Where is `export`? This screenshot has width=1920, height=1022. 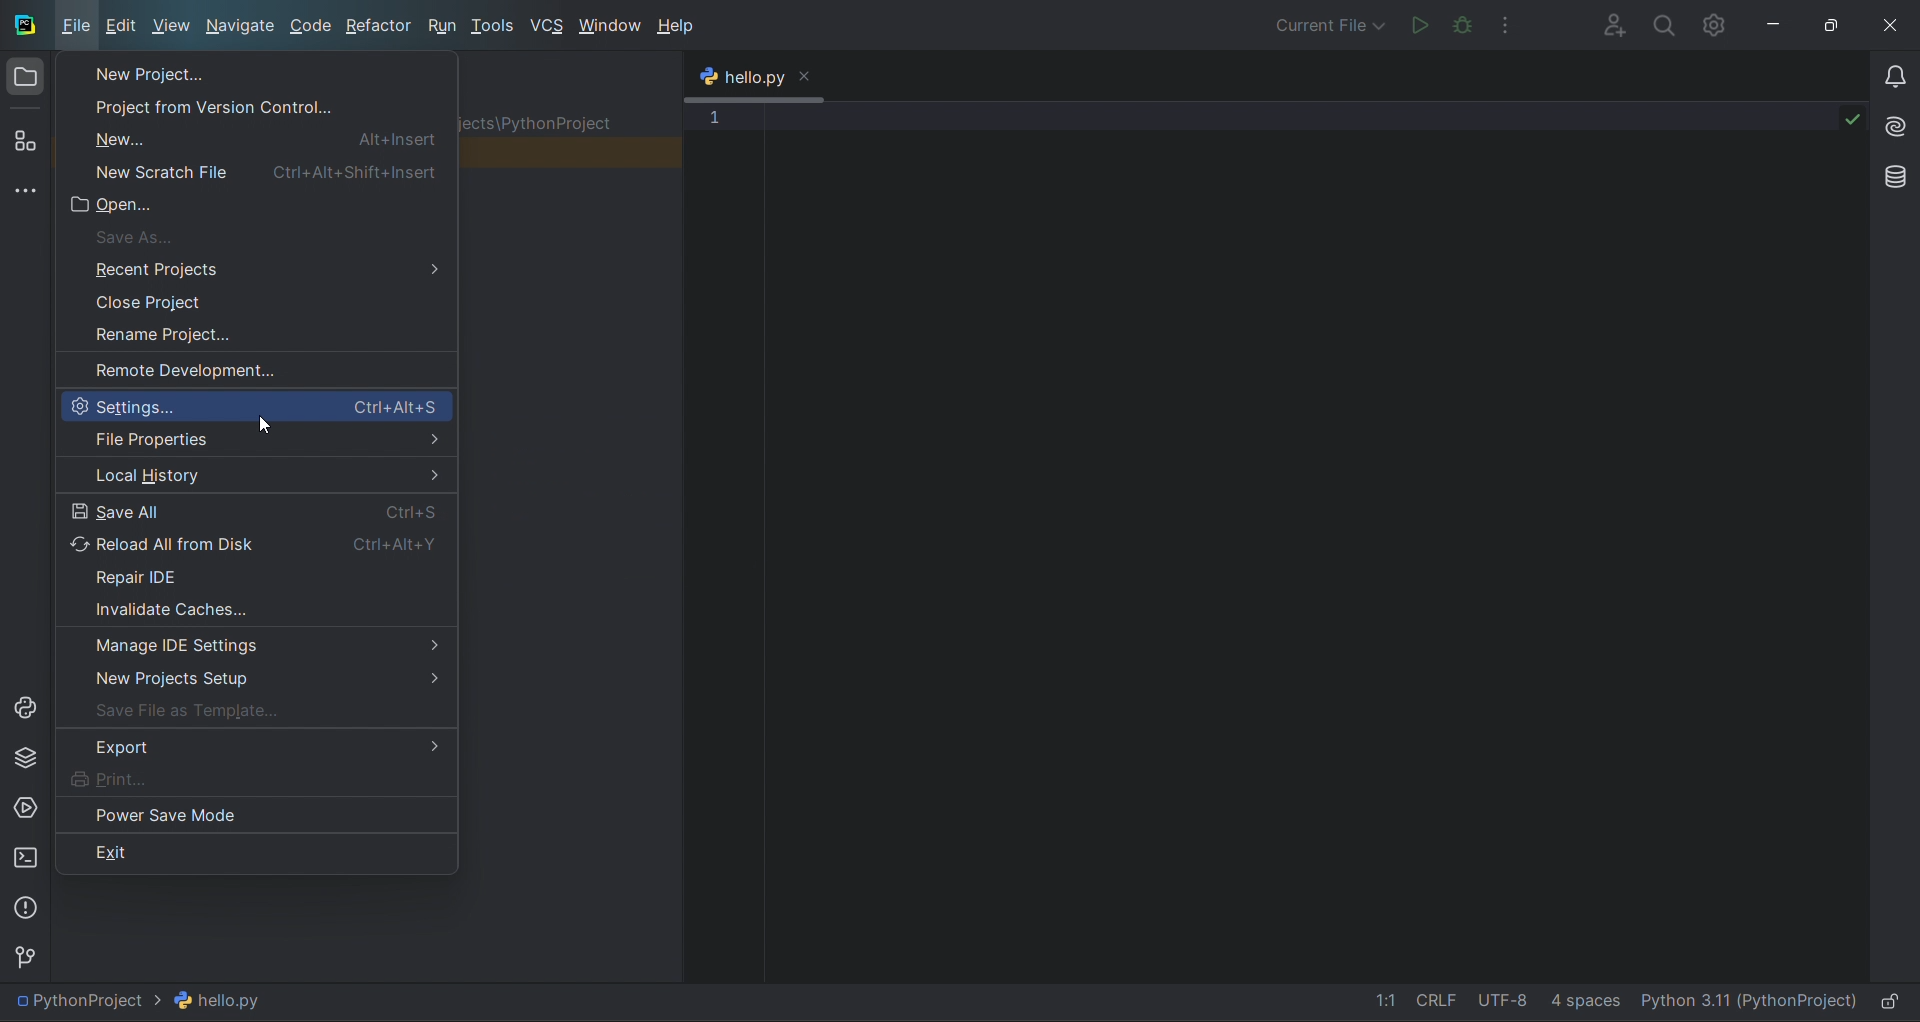
export is located at coordinates (255, 747).